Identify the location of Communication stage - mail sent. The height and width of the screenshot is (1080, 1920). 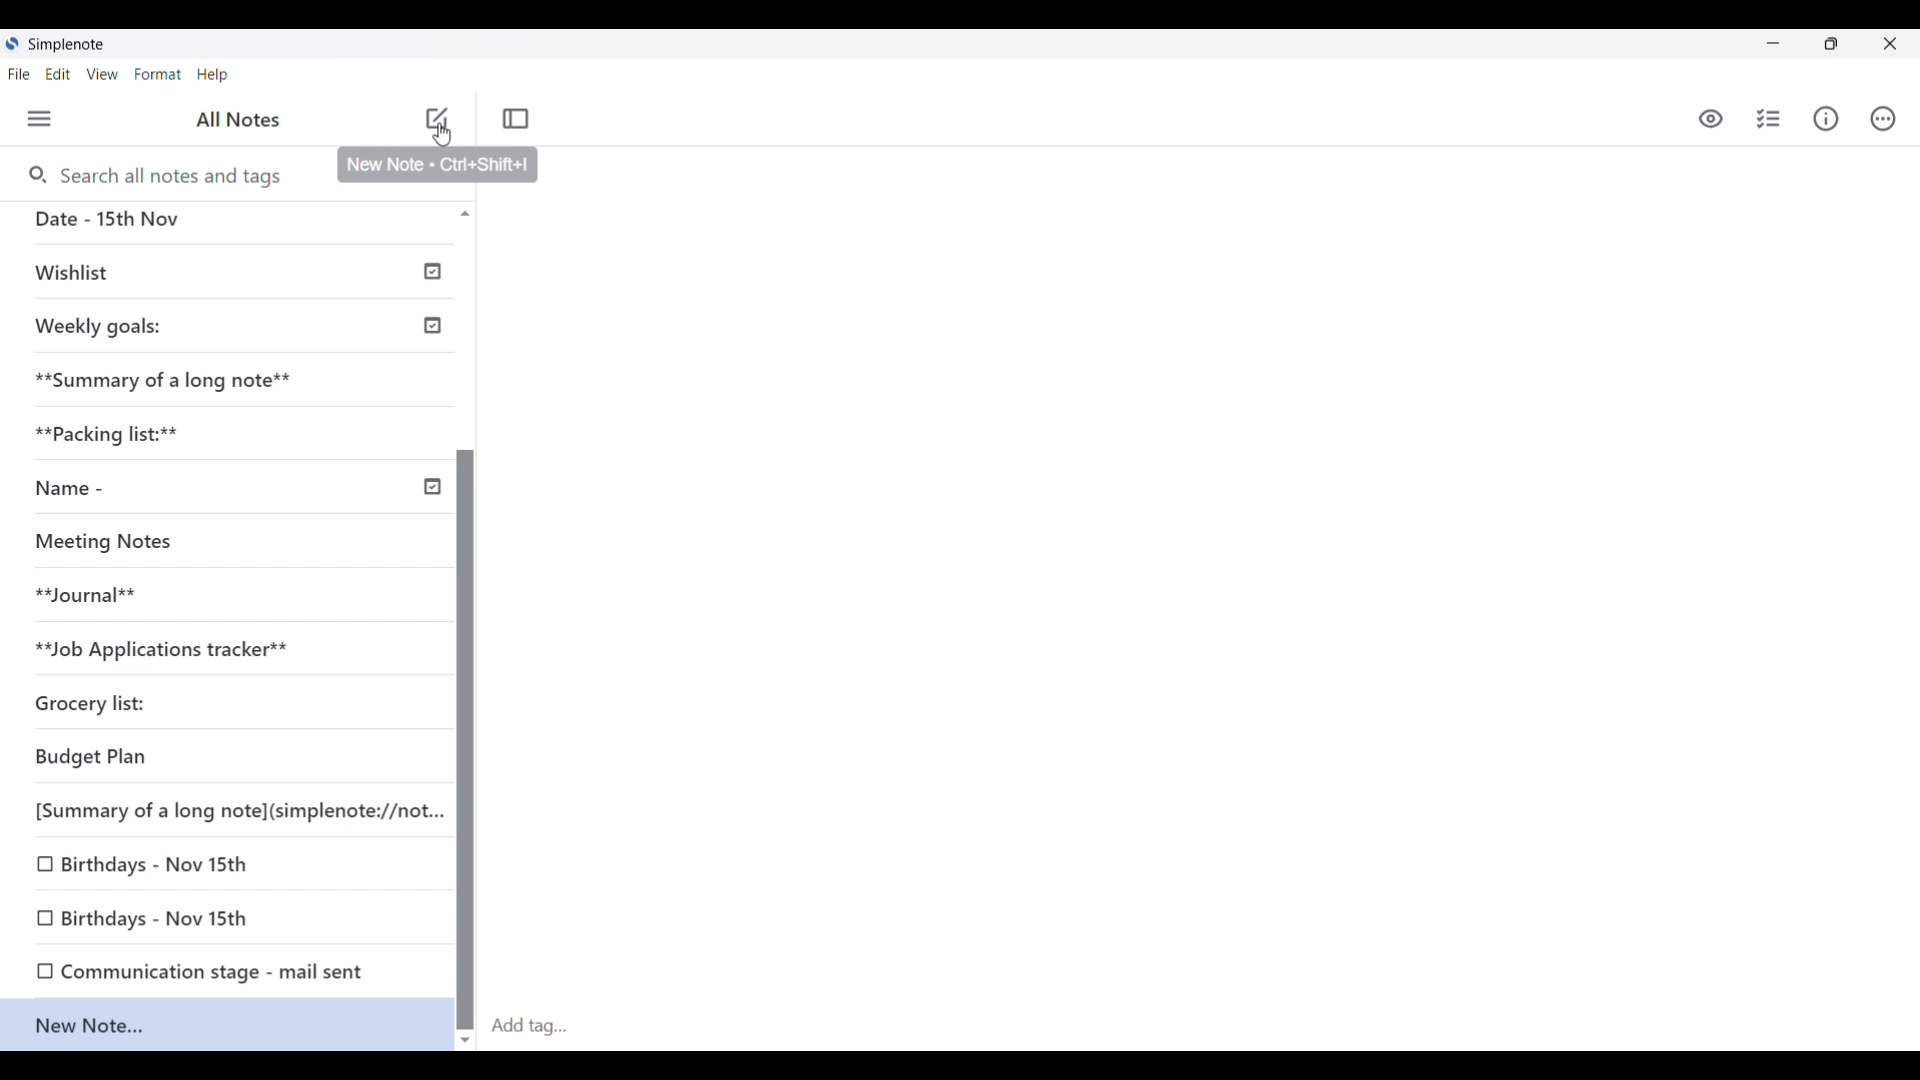
(220, 971).